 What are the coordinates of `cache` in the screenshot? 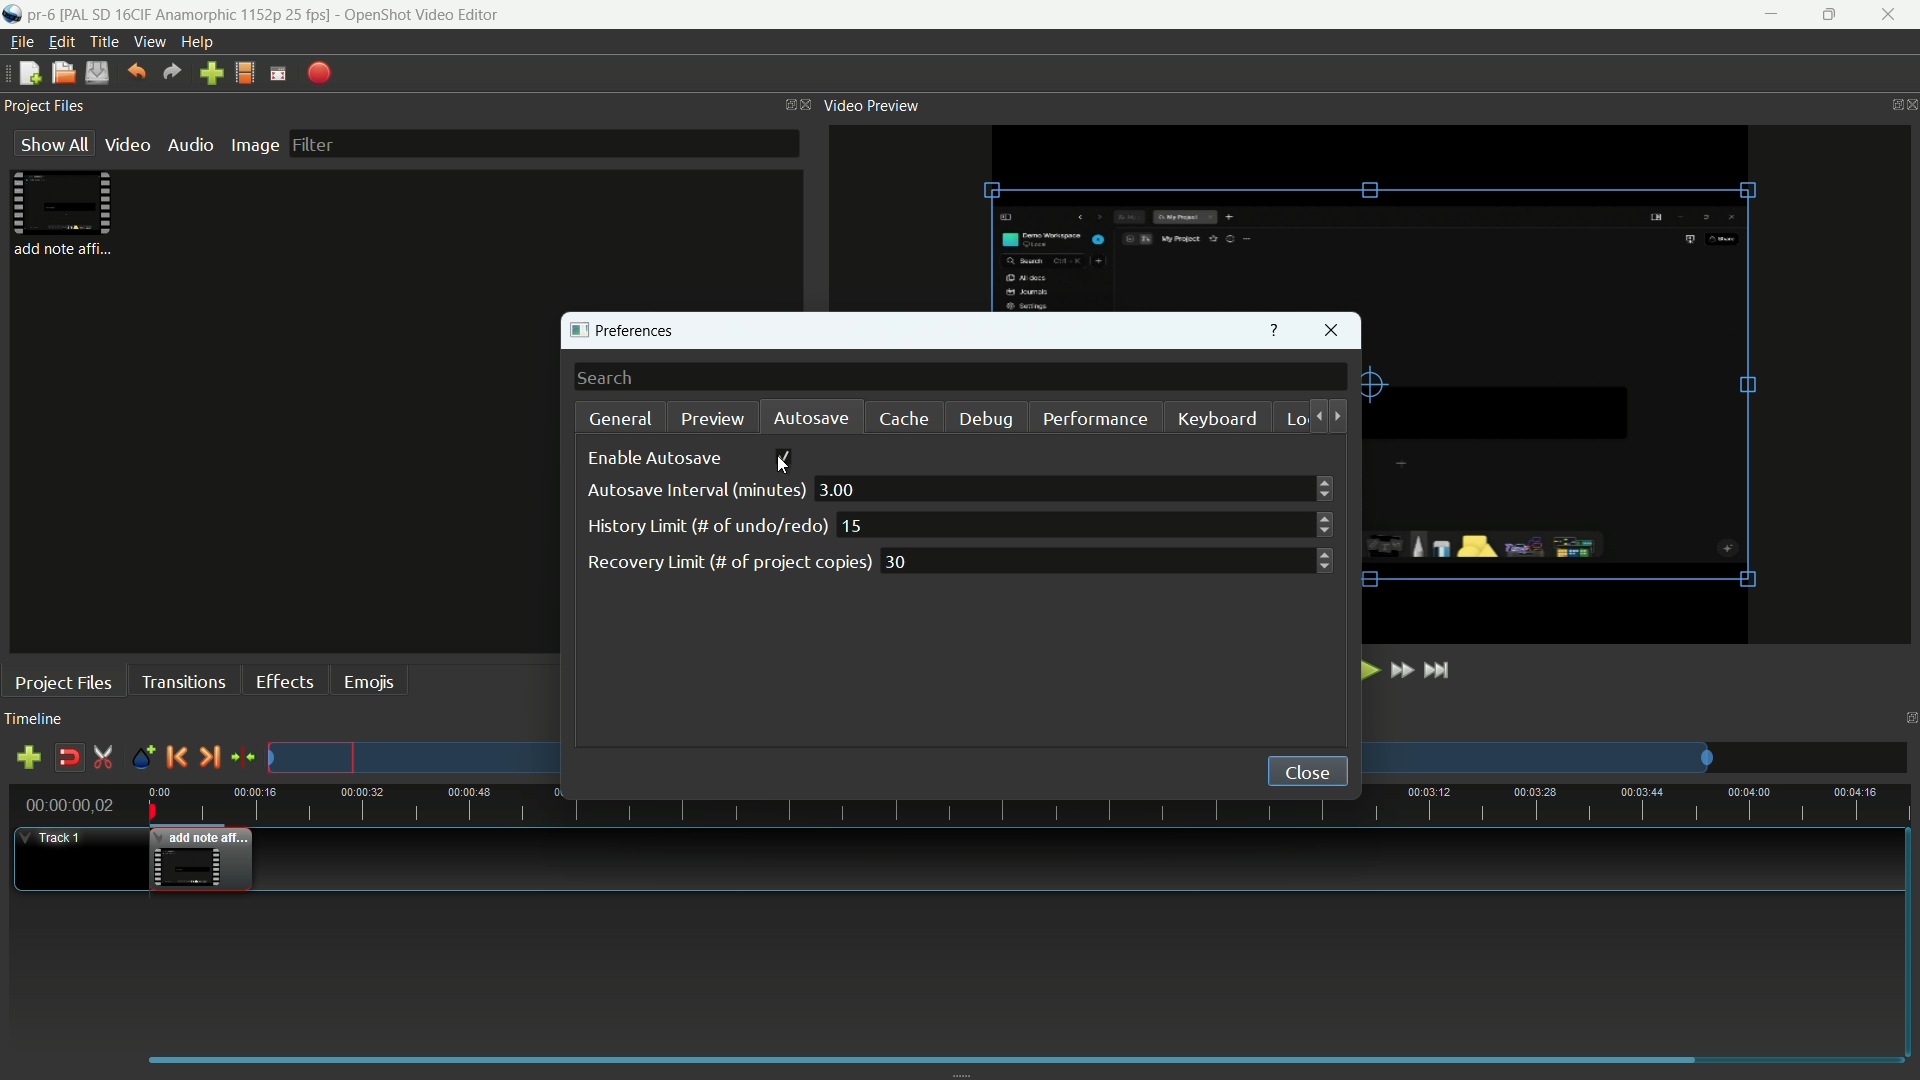 It's located at (903, 420).